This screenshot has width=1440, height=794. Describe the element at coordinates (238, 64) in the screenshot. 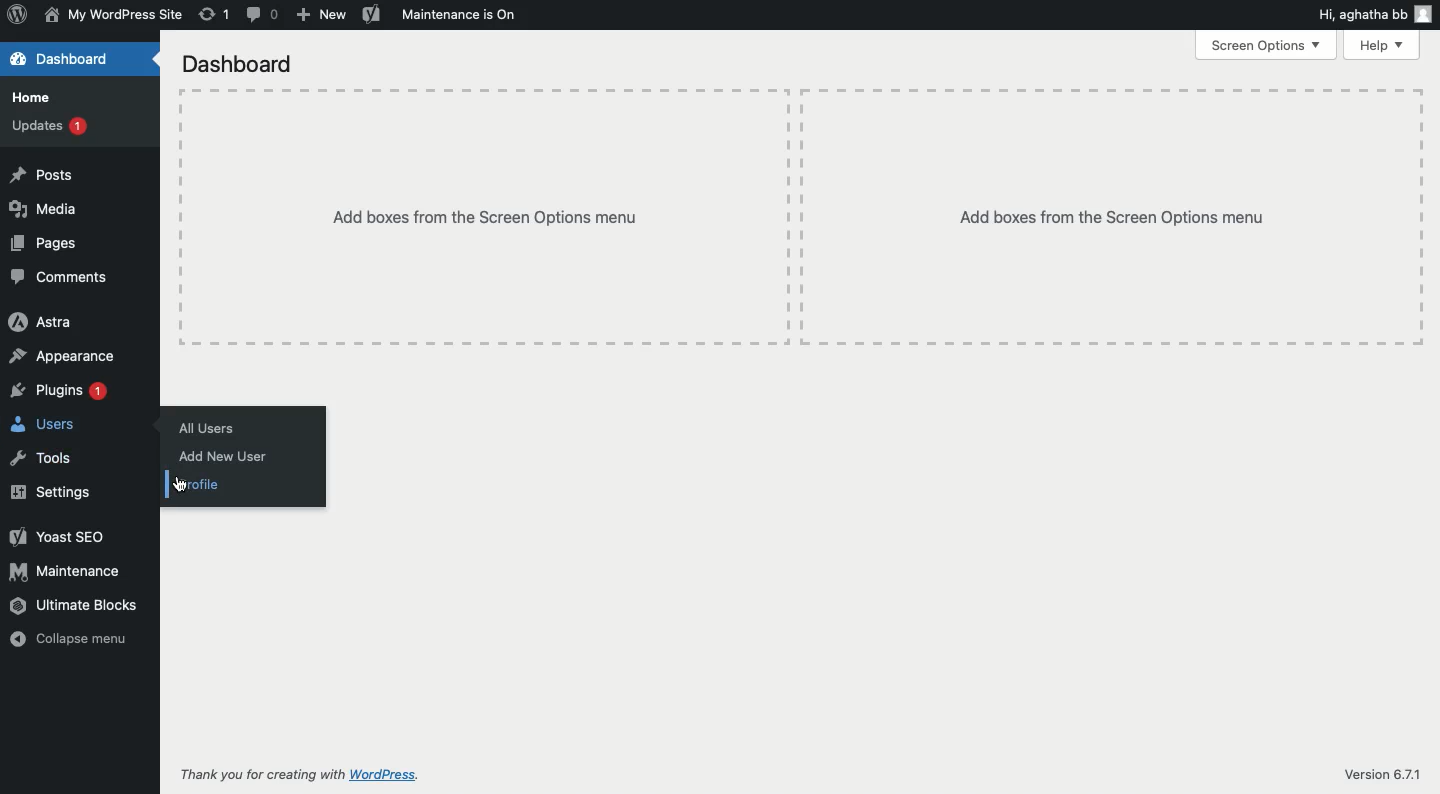

I see `Dashboard` at that location.